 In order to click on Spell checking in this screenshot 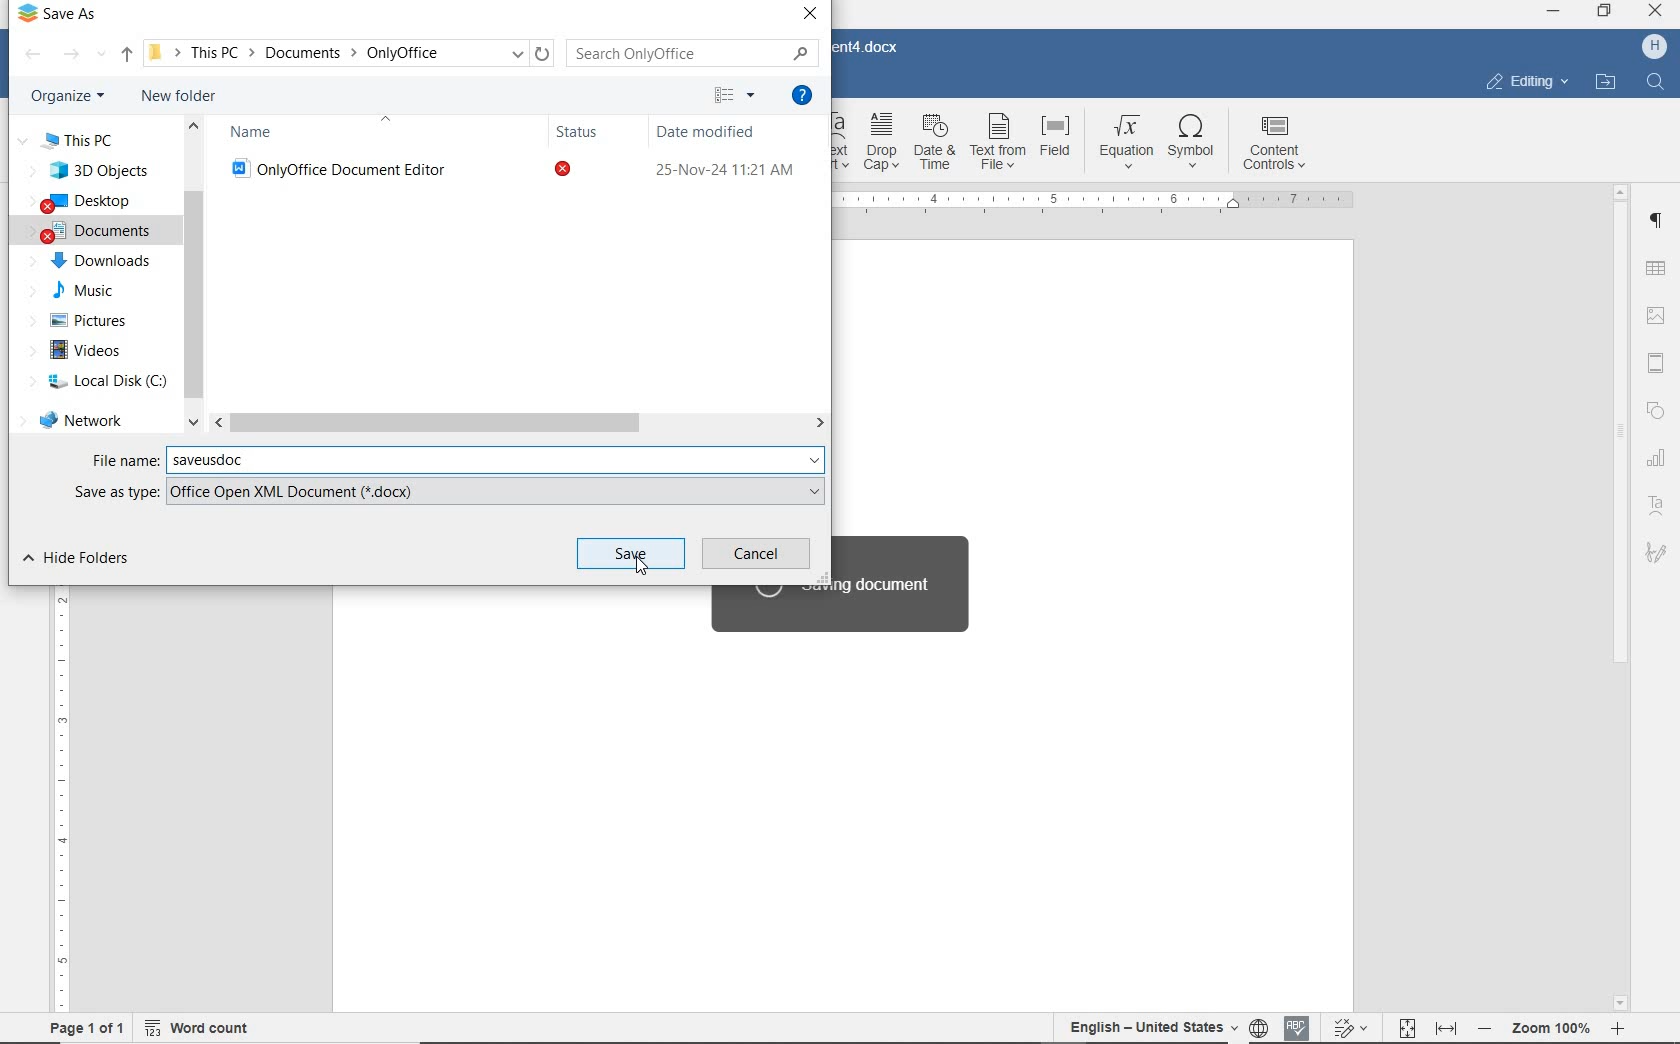, I will do `click(1301, 1027)`.